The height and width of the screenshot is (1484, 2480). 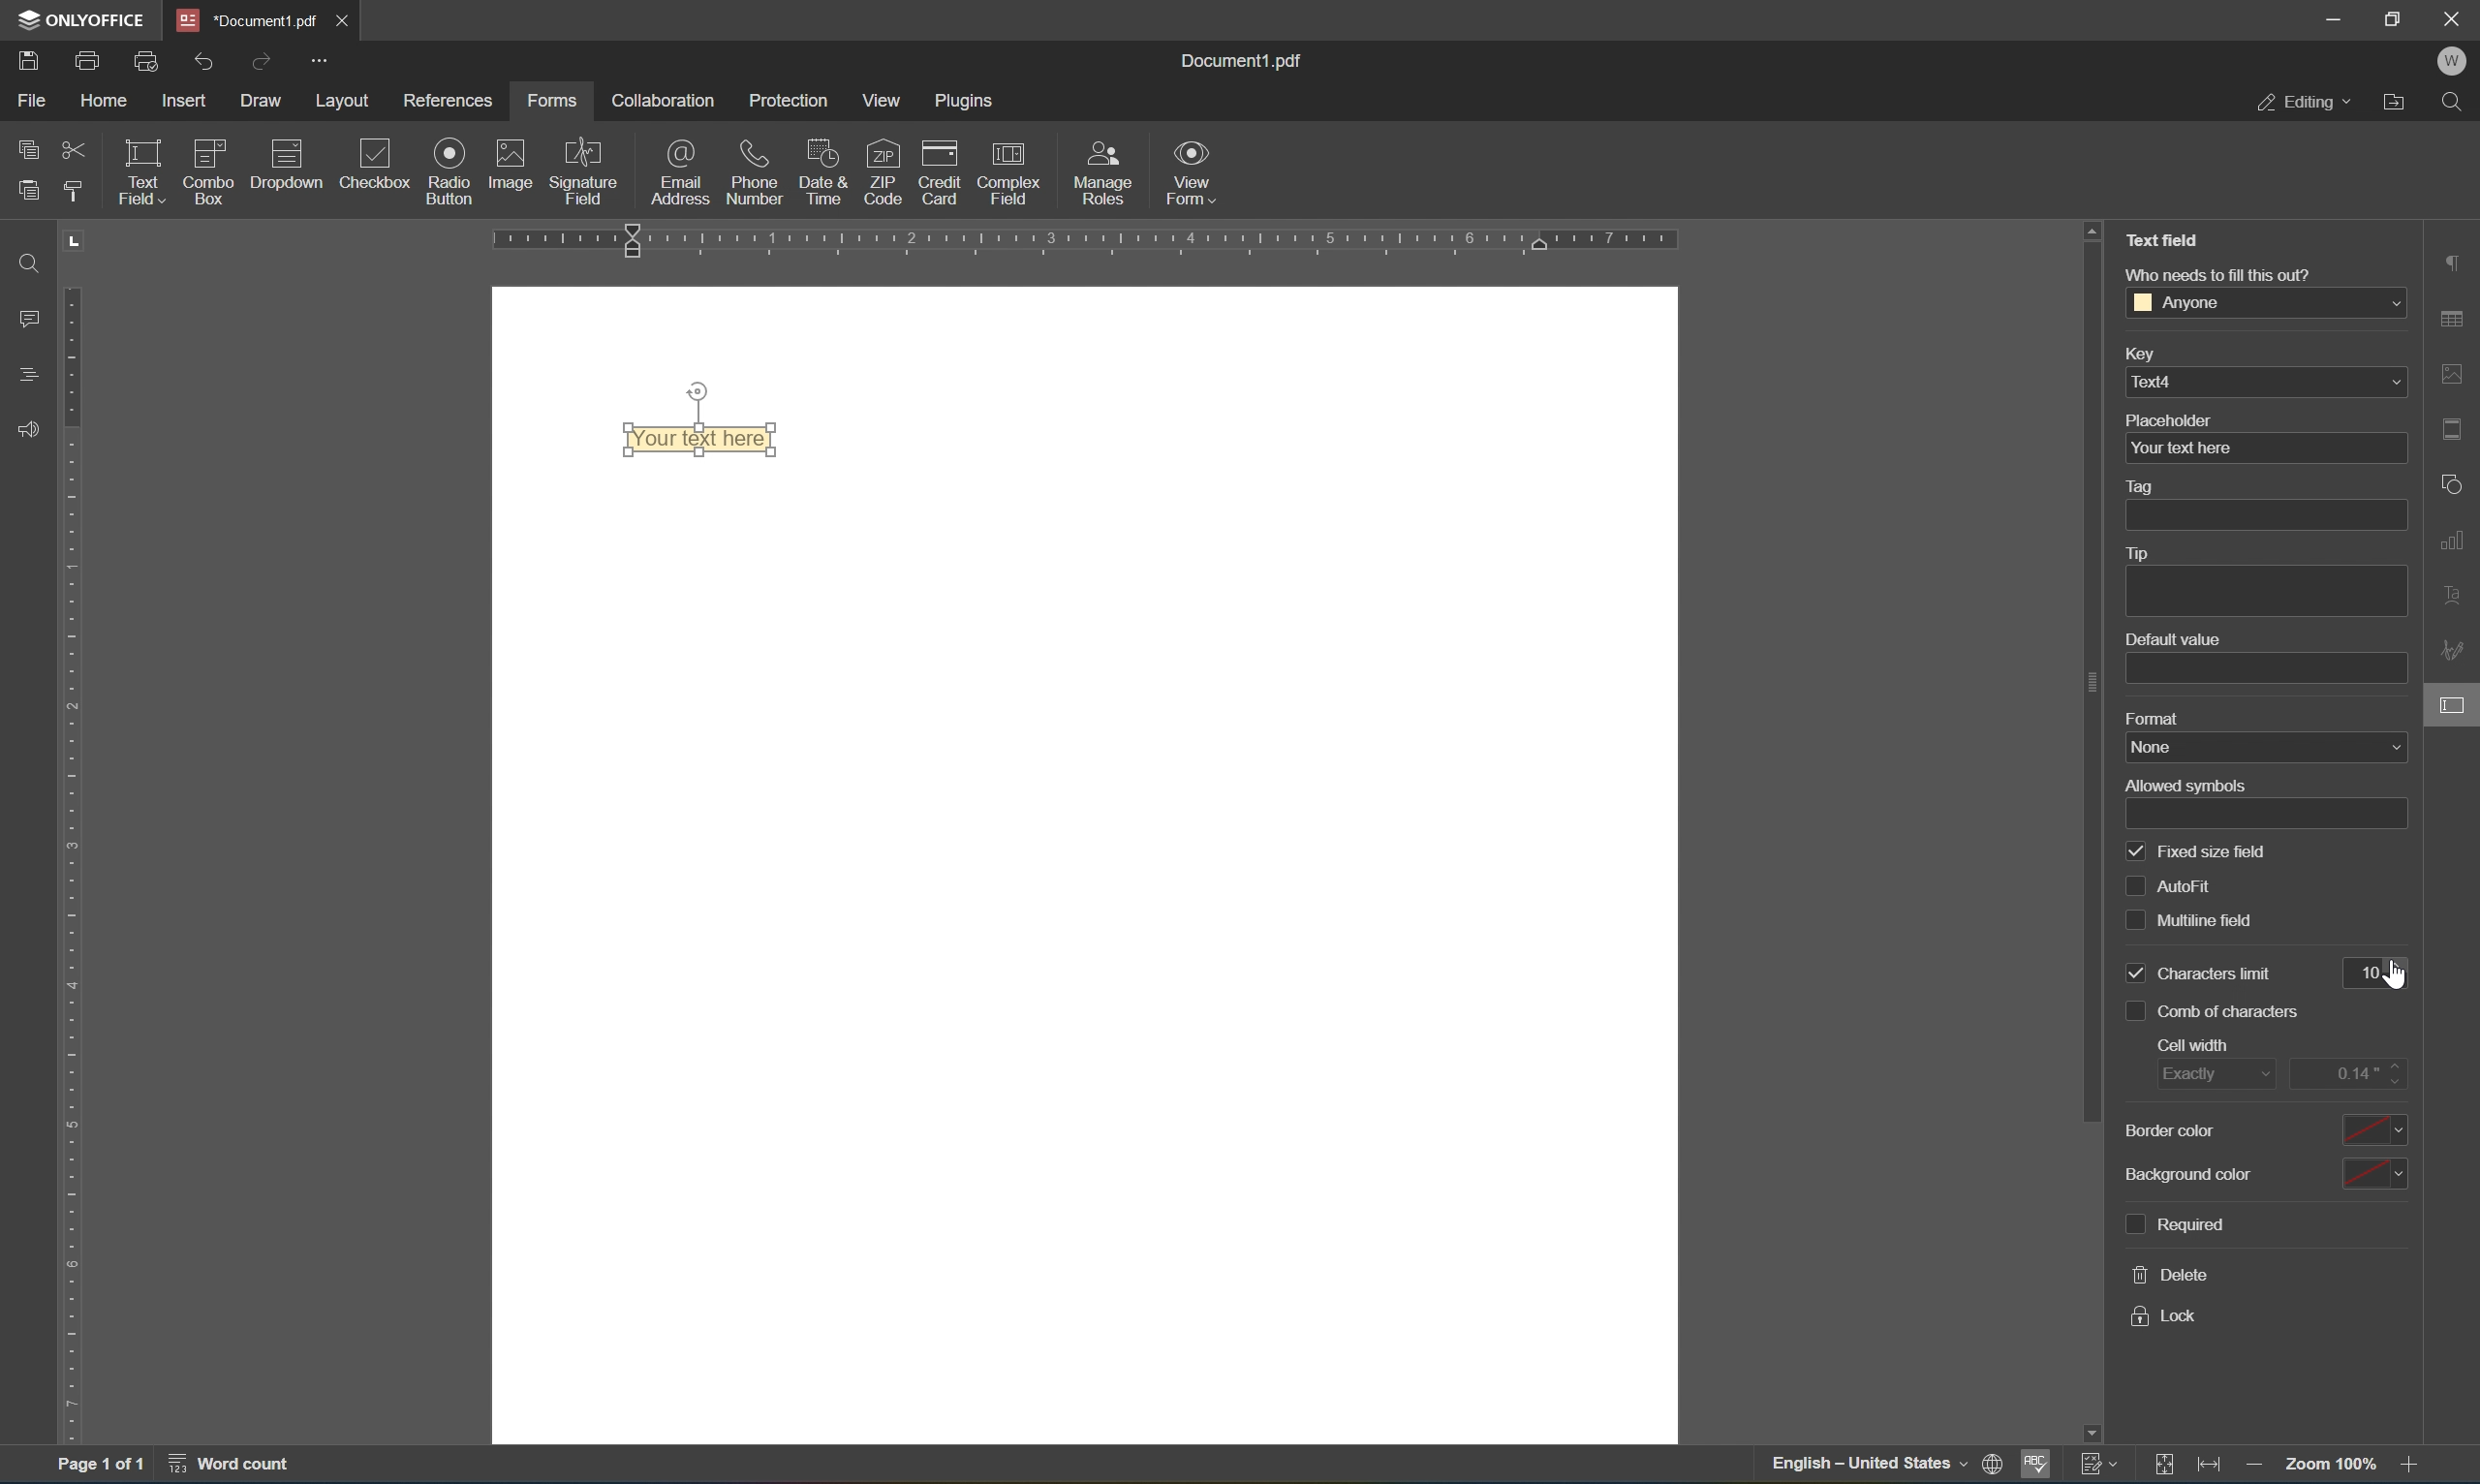 What do you see at coordinates (588, 174) in the screenshot?
I see `signature field` at bounding box center [588, 174].